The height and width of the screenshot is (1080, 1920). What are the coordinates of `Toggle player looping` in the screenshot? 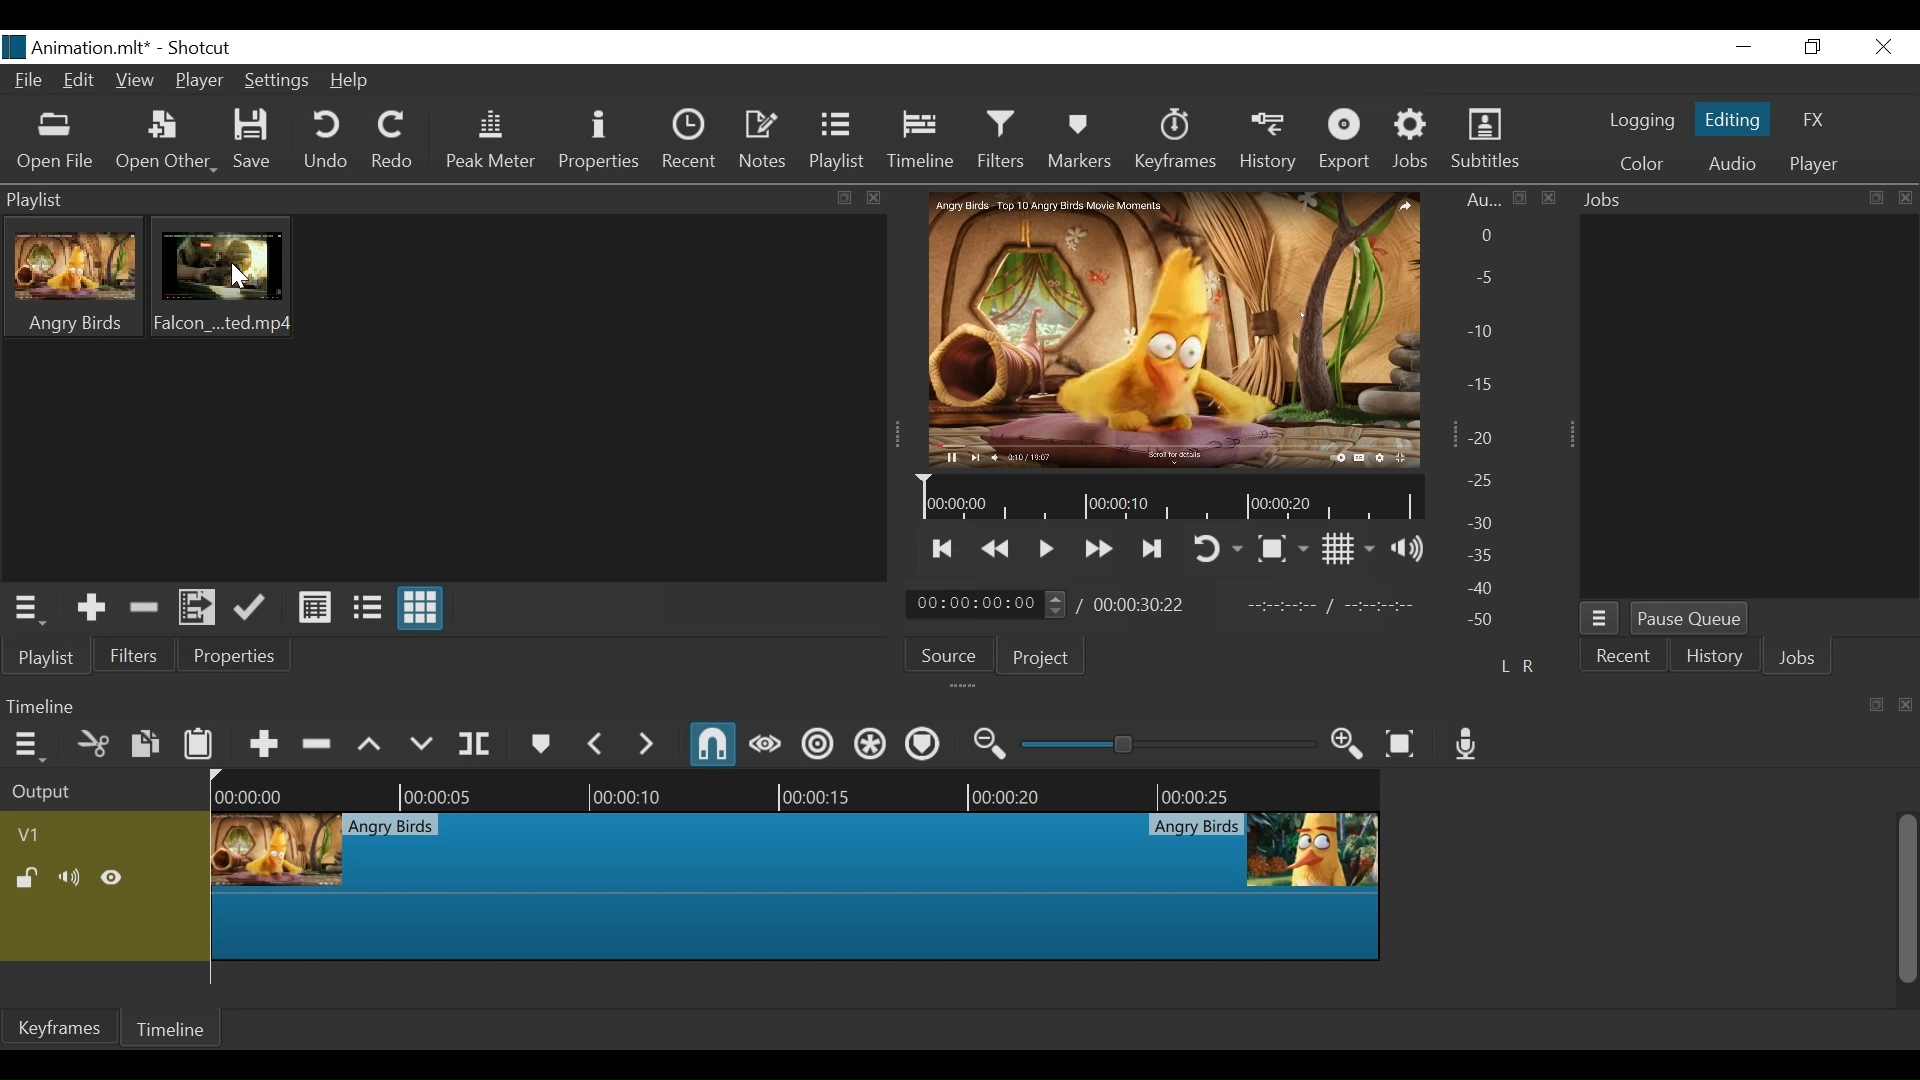 It's located at (1216, 551).